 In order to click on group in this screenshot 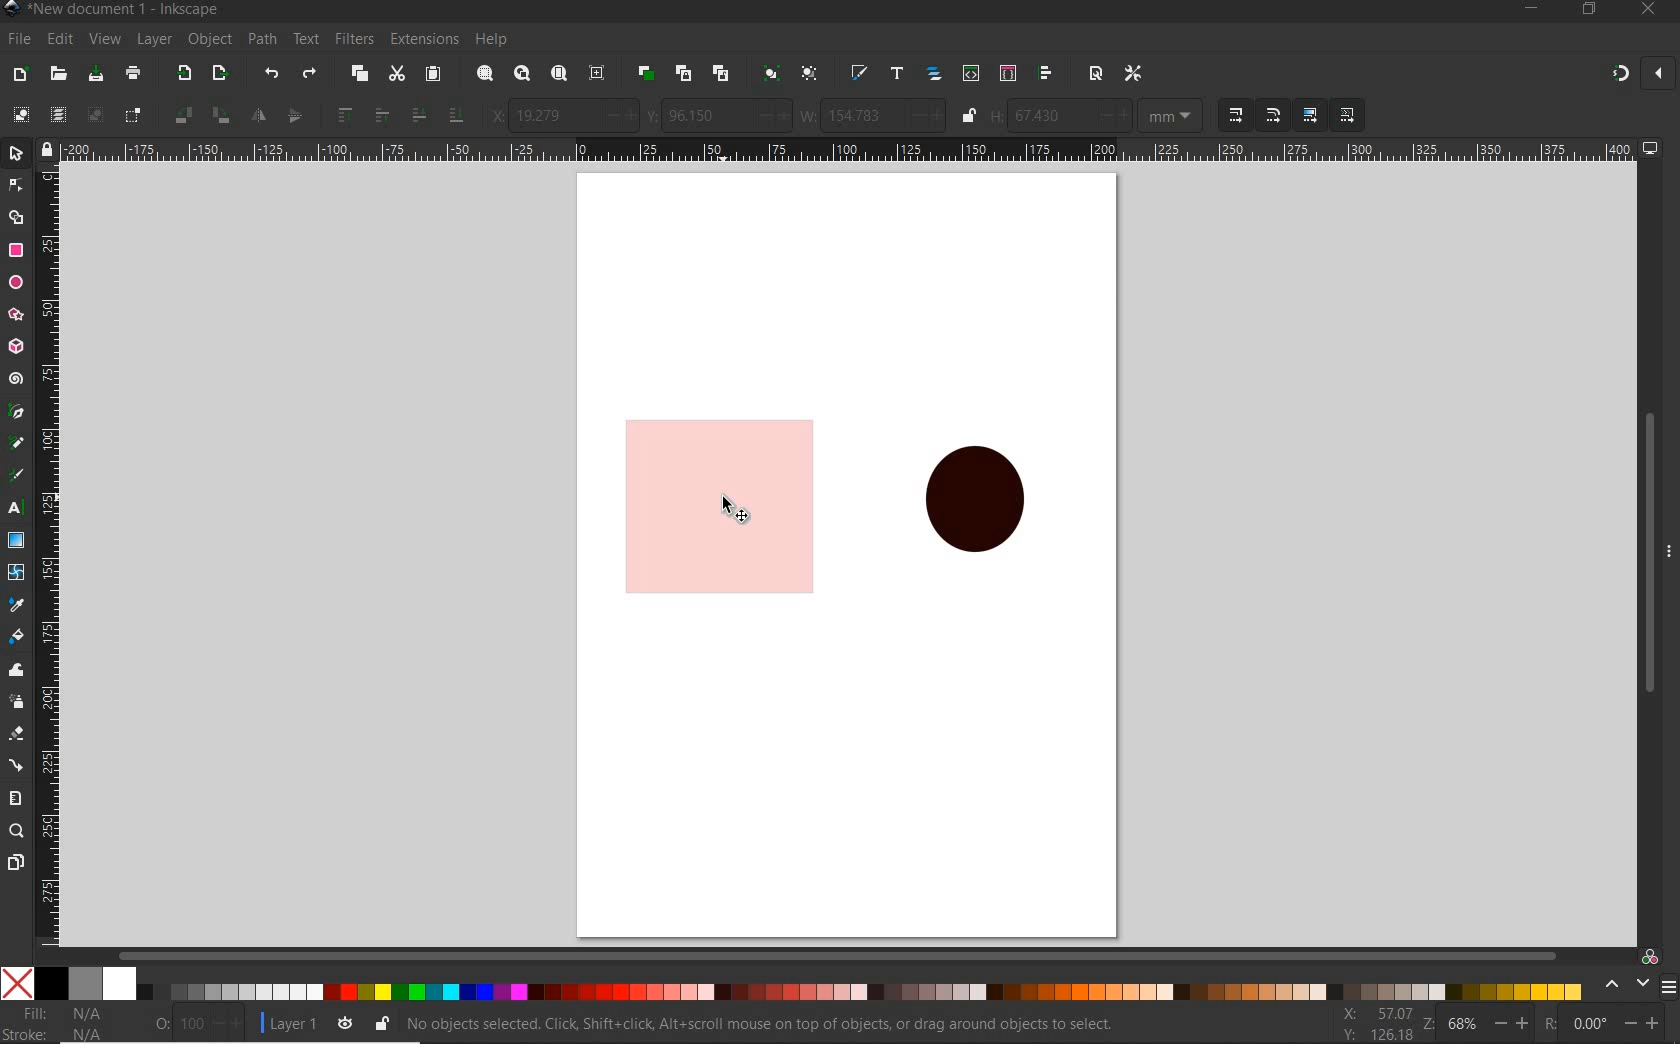, I will do `click(773, 74)`.